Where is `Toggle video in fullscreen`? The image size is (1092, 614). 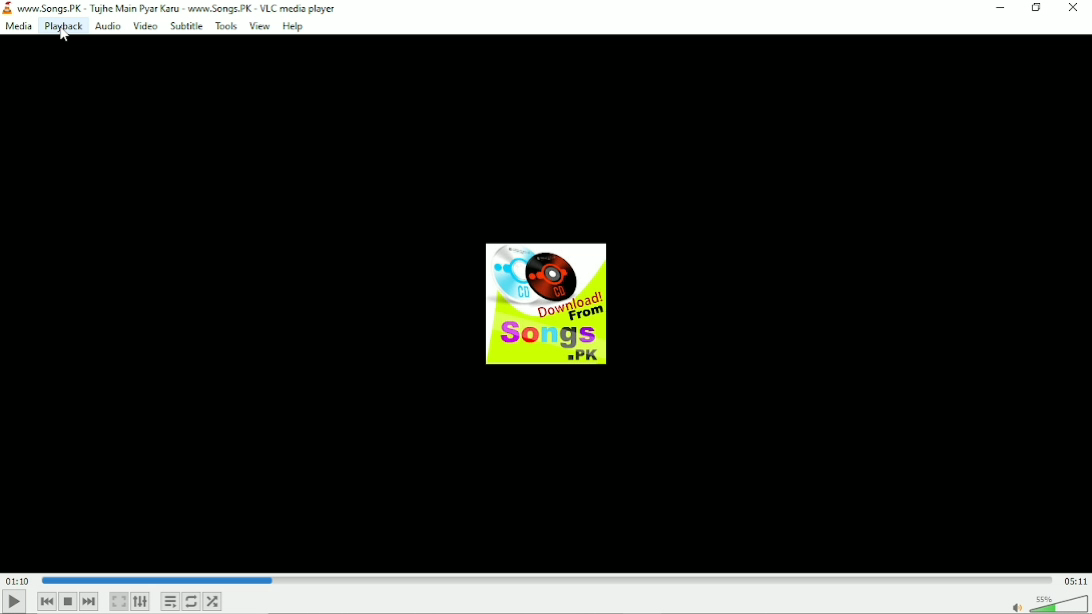
Toggle video in fullscreen is located at coordinates (118, 601).